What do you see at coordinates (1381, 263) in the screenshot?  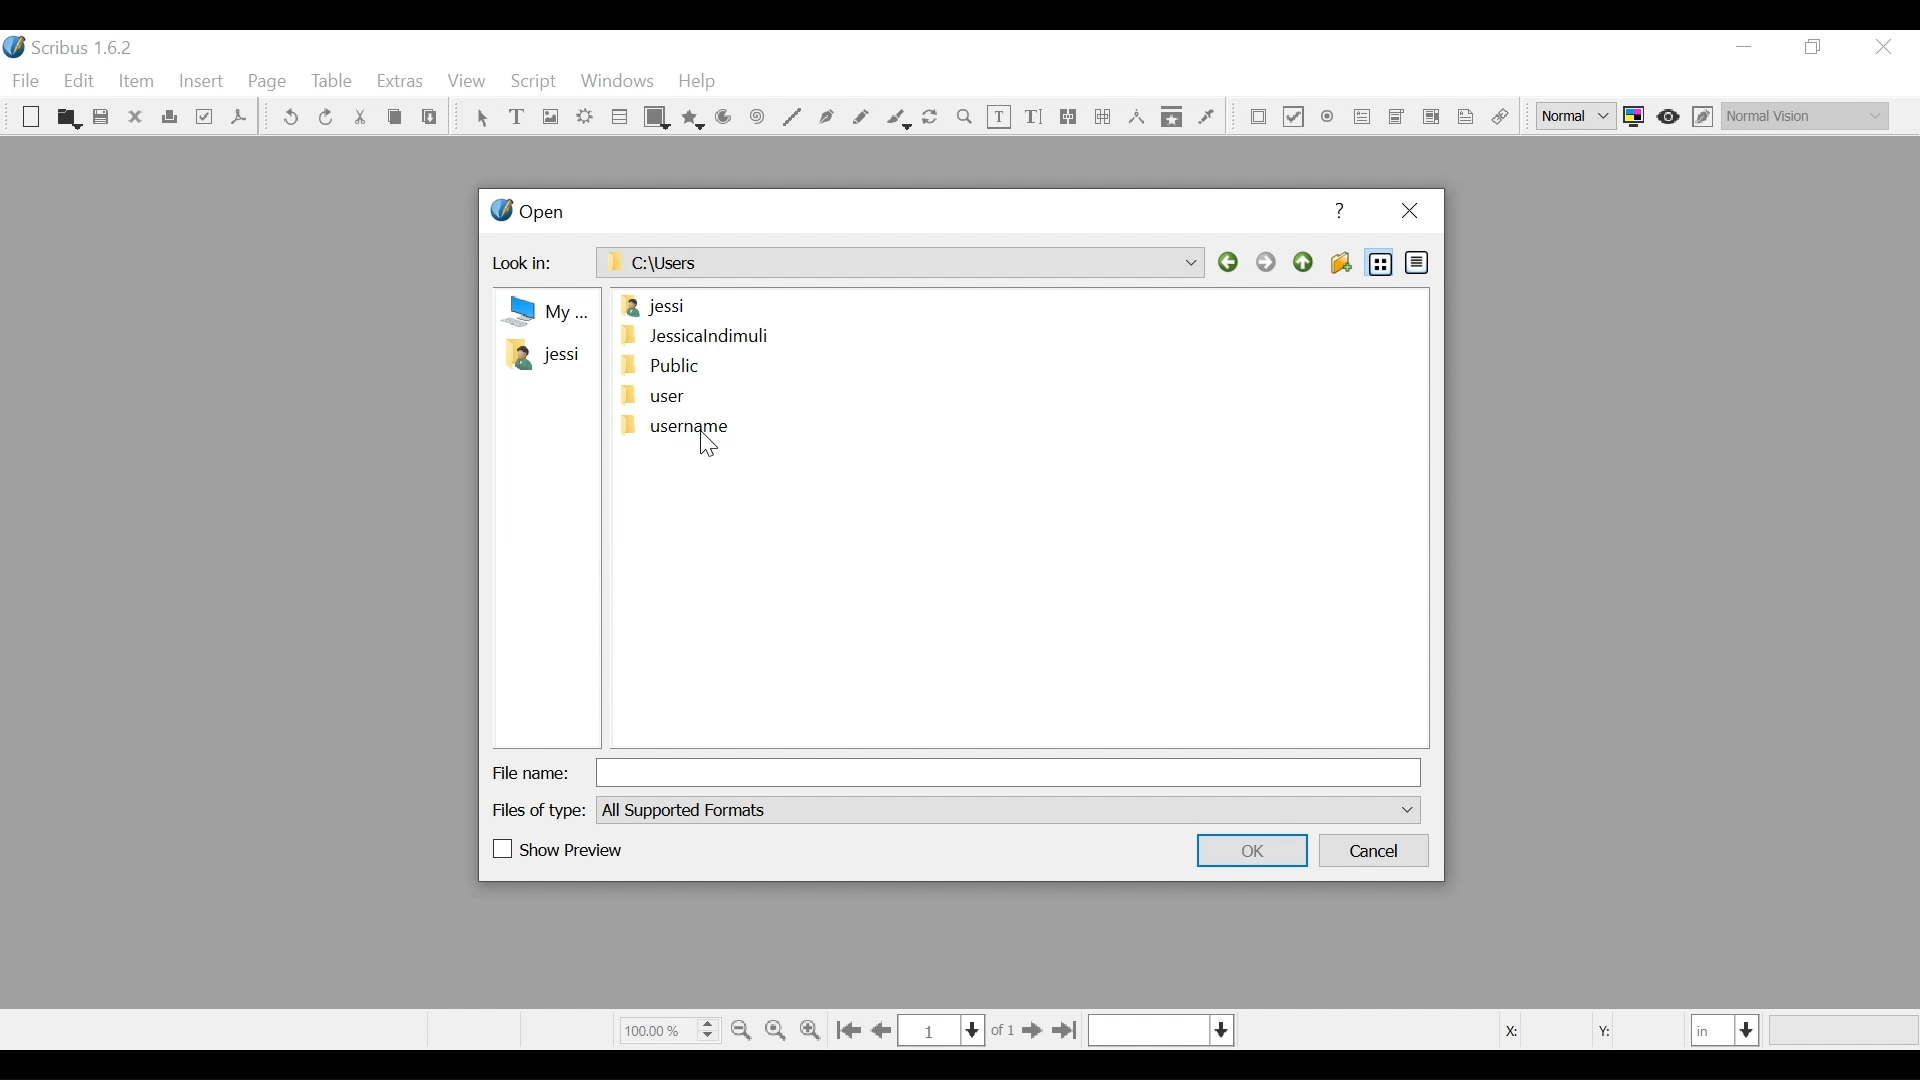 I see `List View` at bounding box center [1381, 263].